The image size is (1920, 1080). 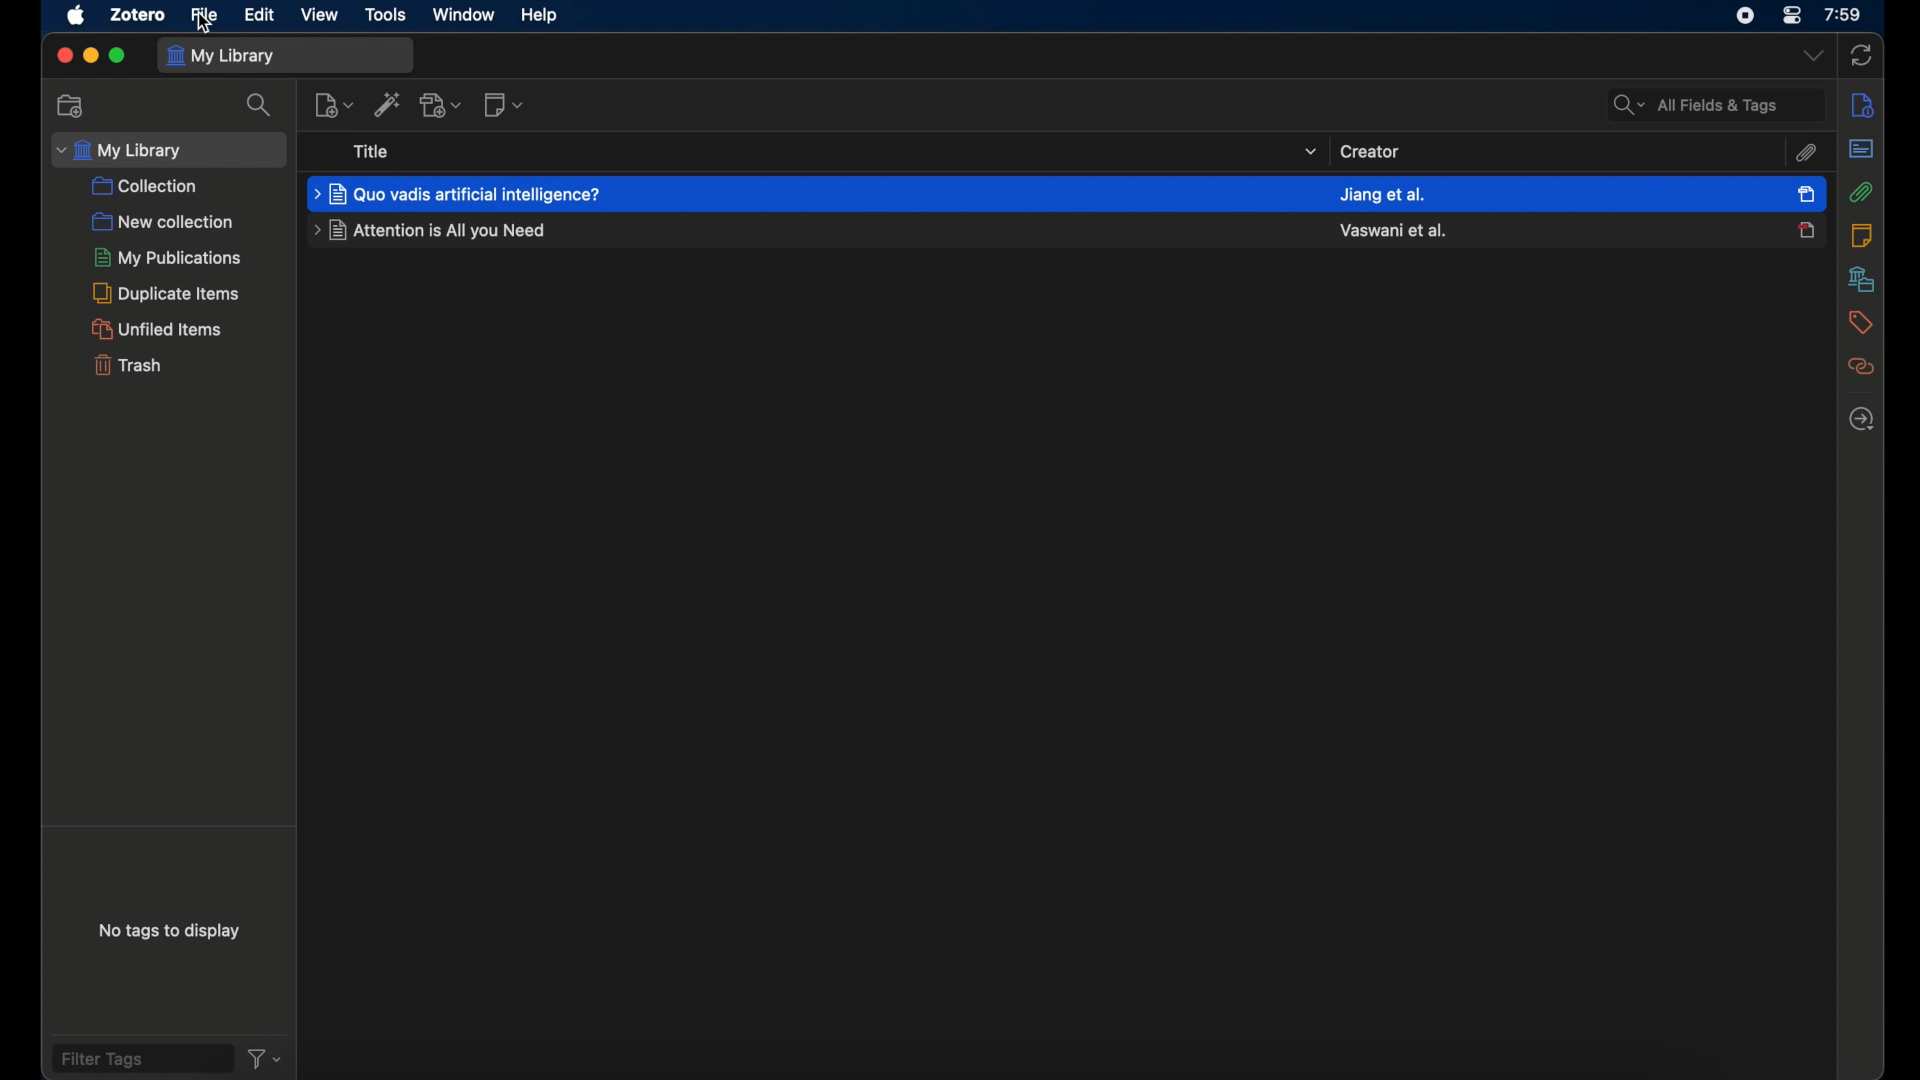 What do you see at coordinates (119, 56) in the screenshot?
I see `maximize` at bounding box center [119, 56].